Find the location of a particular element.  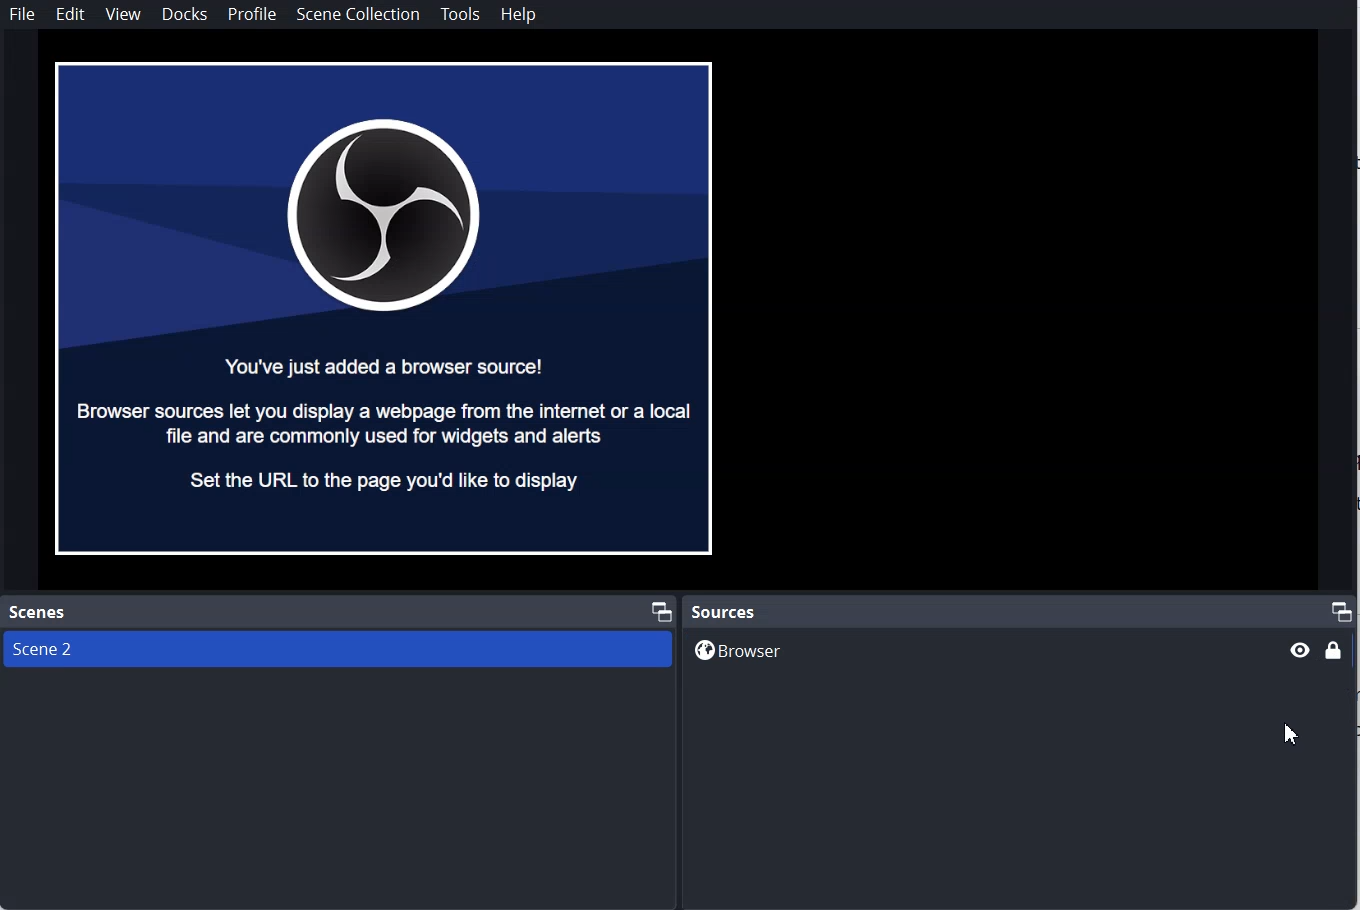

Scene is located at coordinates (43, 612).